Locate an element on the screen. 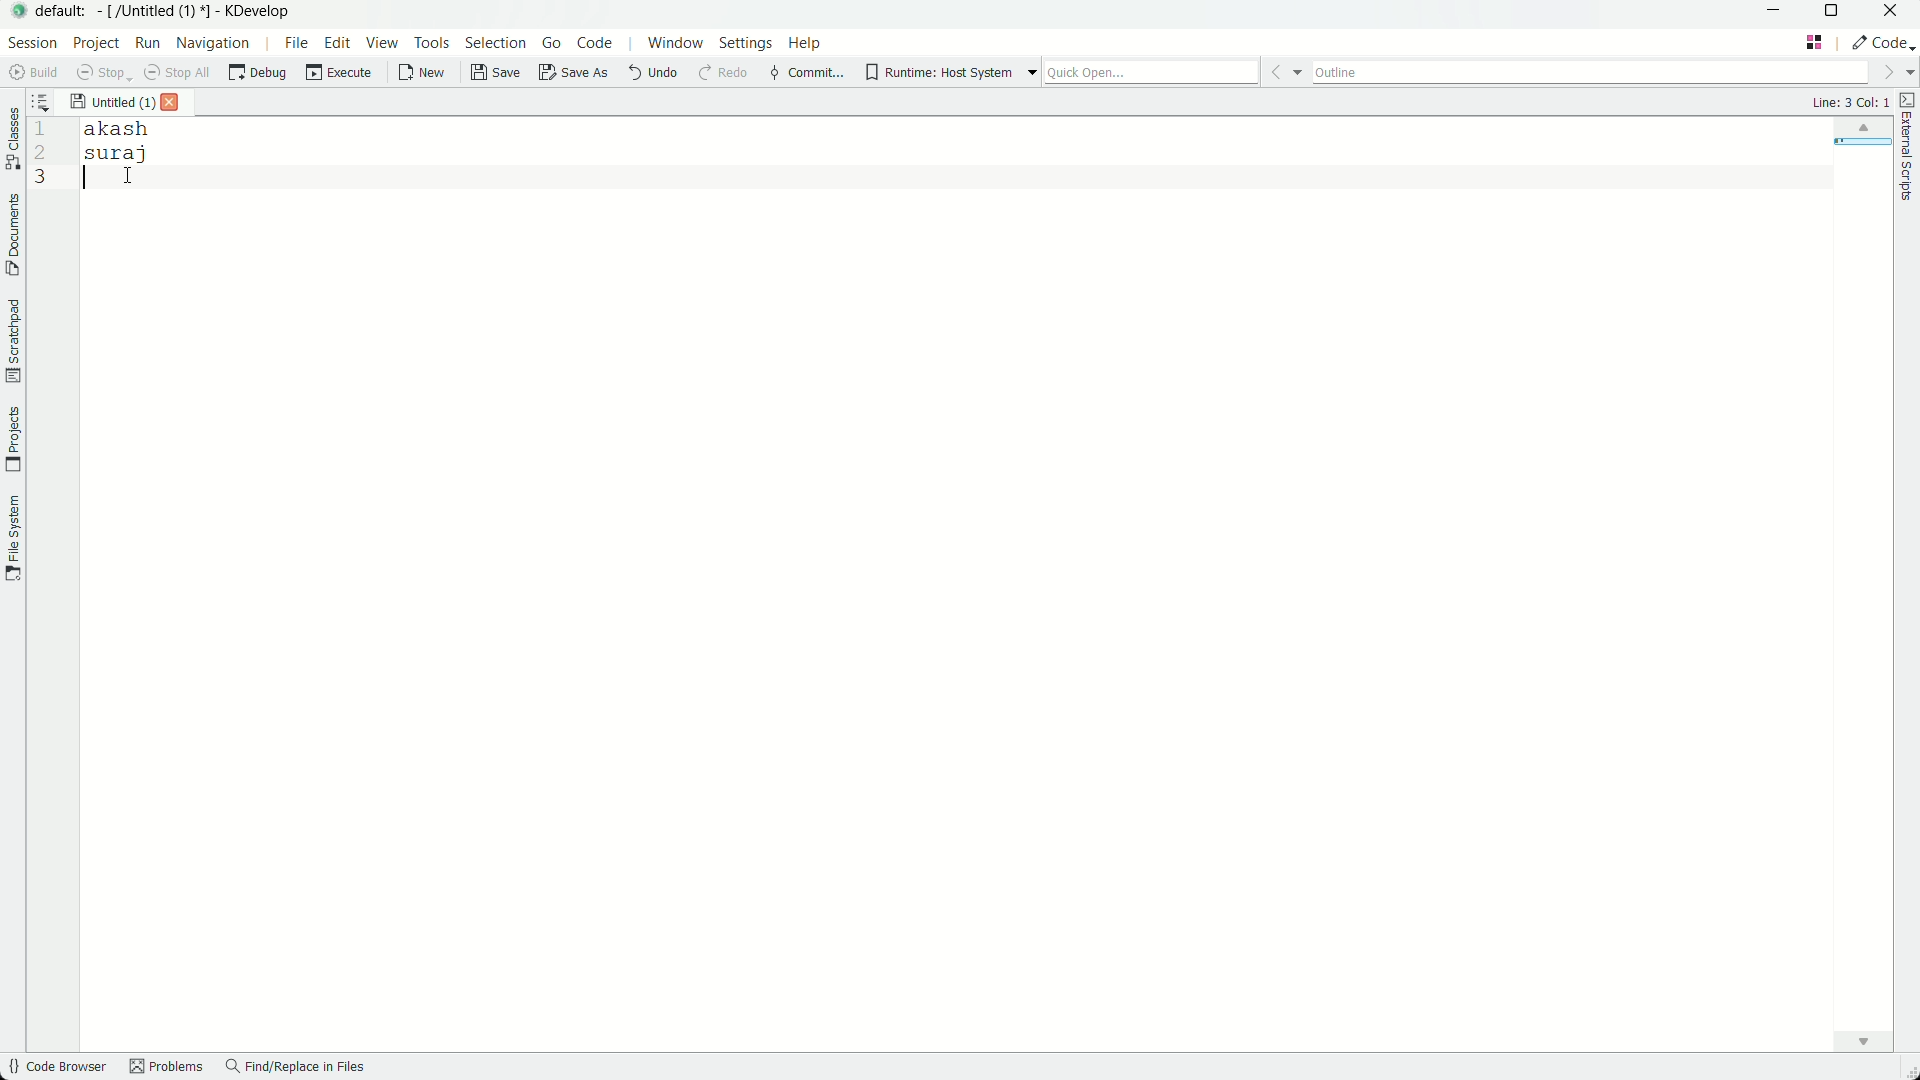 The image size is (1920, 1080). save as is located at coordinates (573, 75).